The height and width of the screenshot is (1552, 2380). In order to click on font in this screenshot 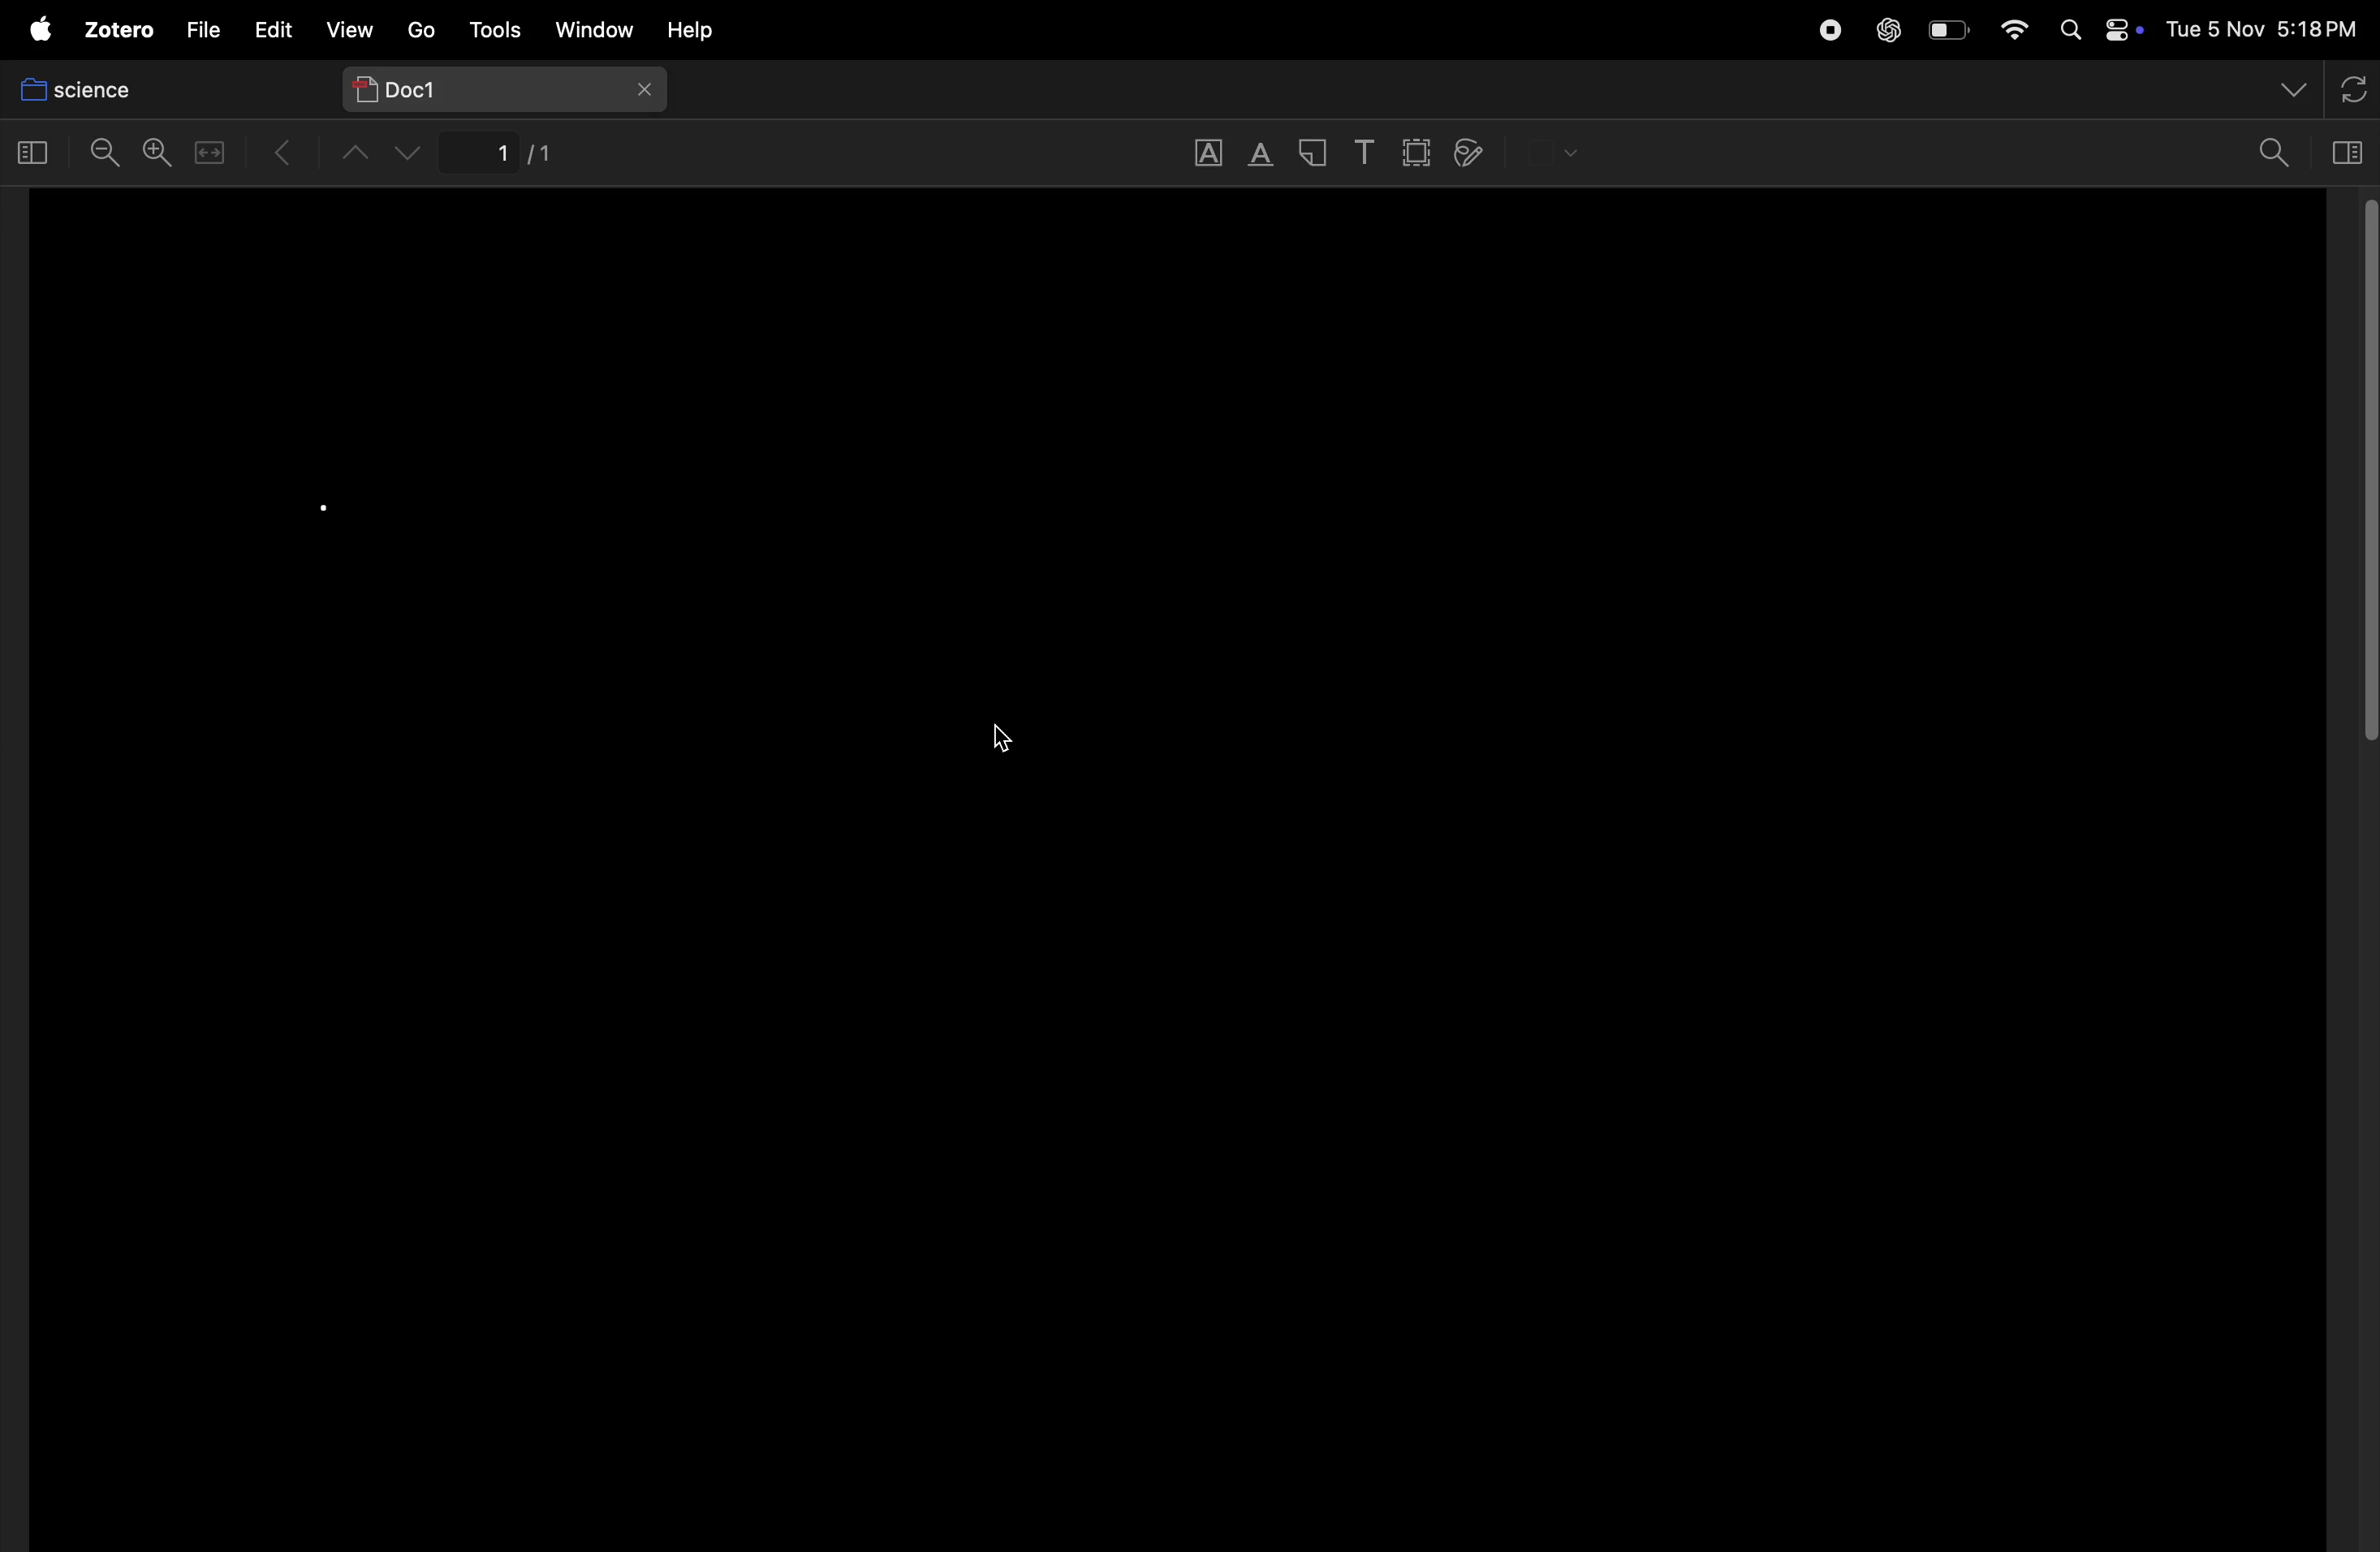, I will do `click(1213, 155)`.